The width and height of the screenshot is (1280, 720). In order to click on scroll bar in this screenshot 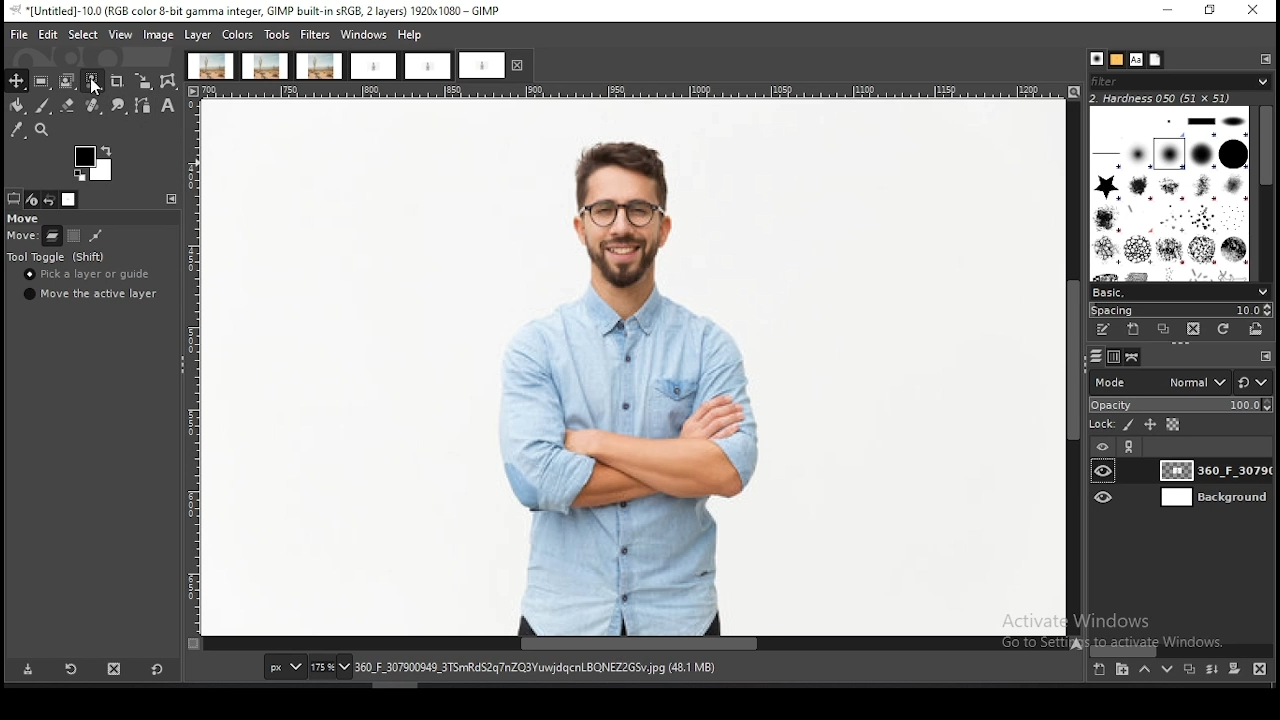, I will do `click(628, 644)`.